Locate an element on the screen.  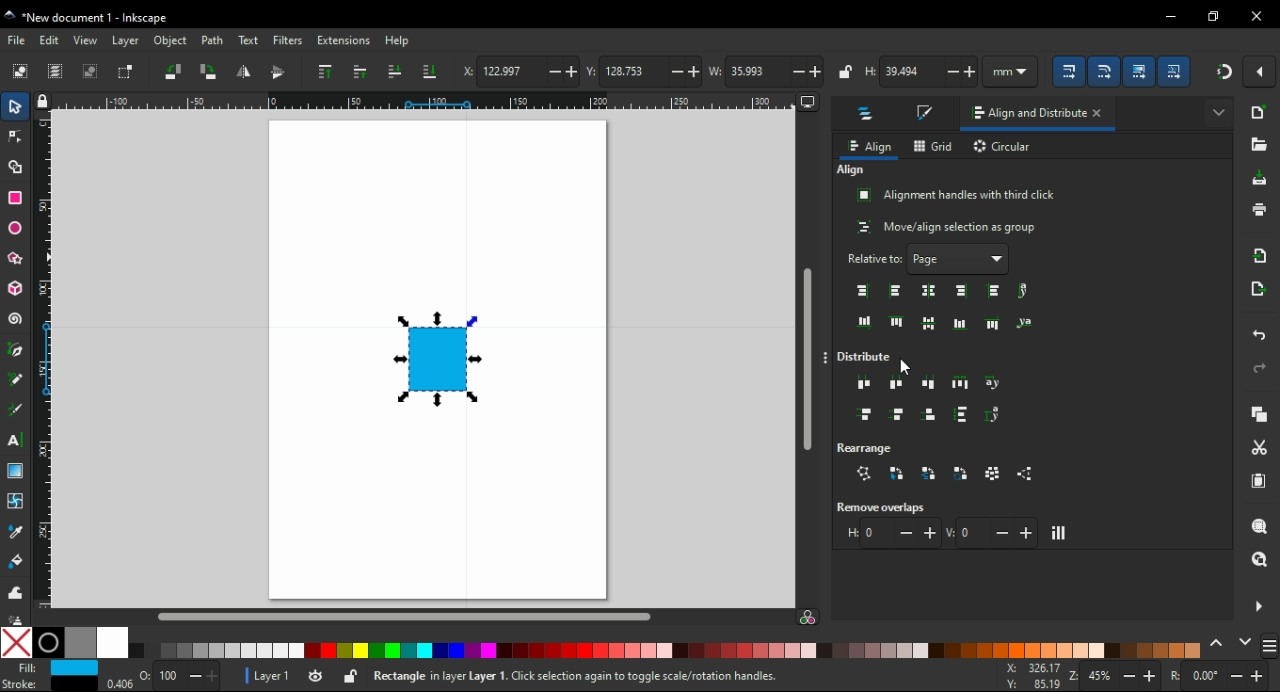
object flip vertical is located at coordinates (278, 73).